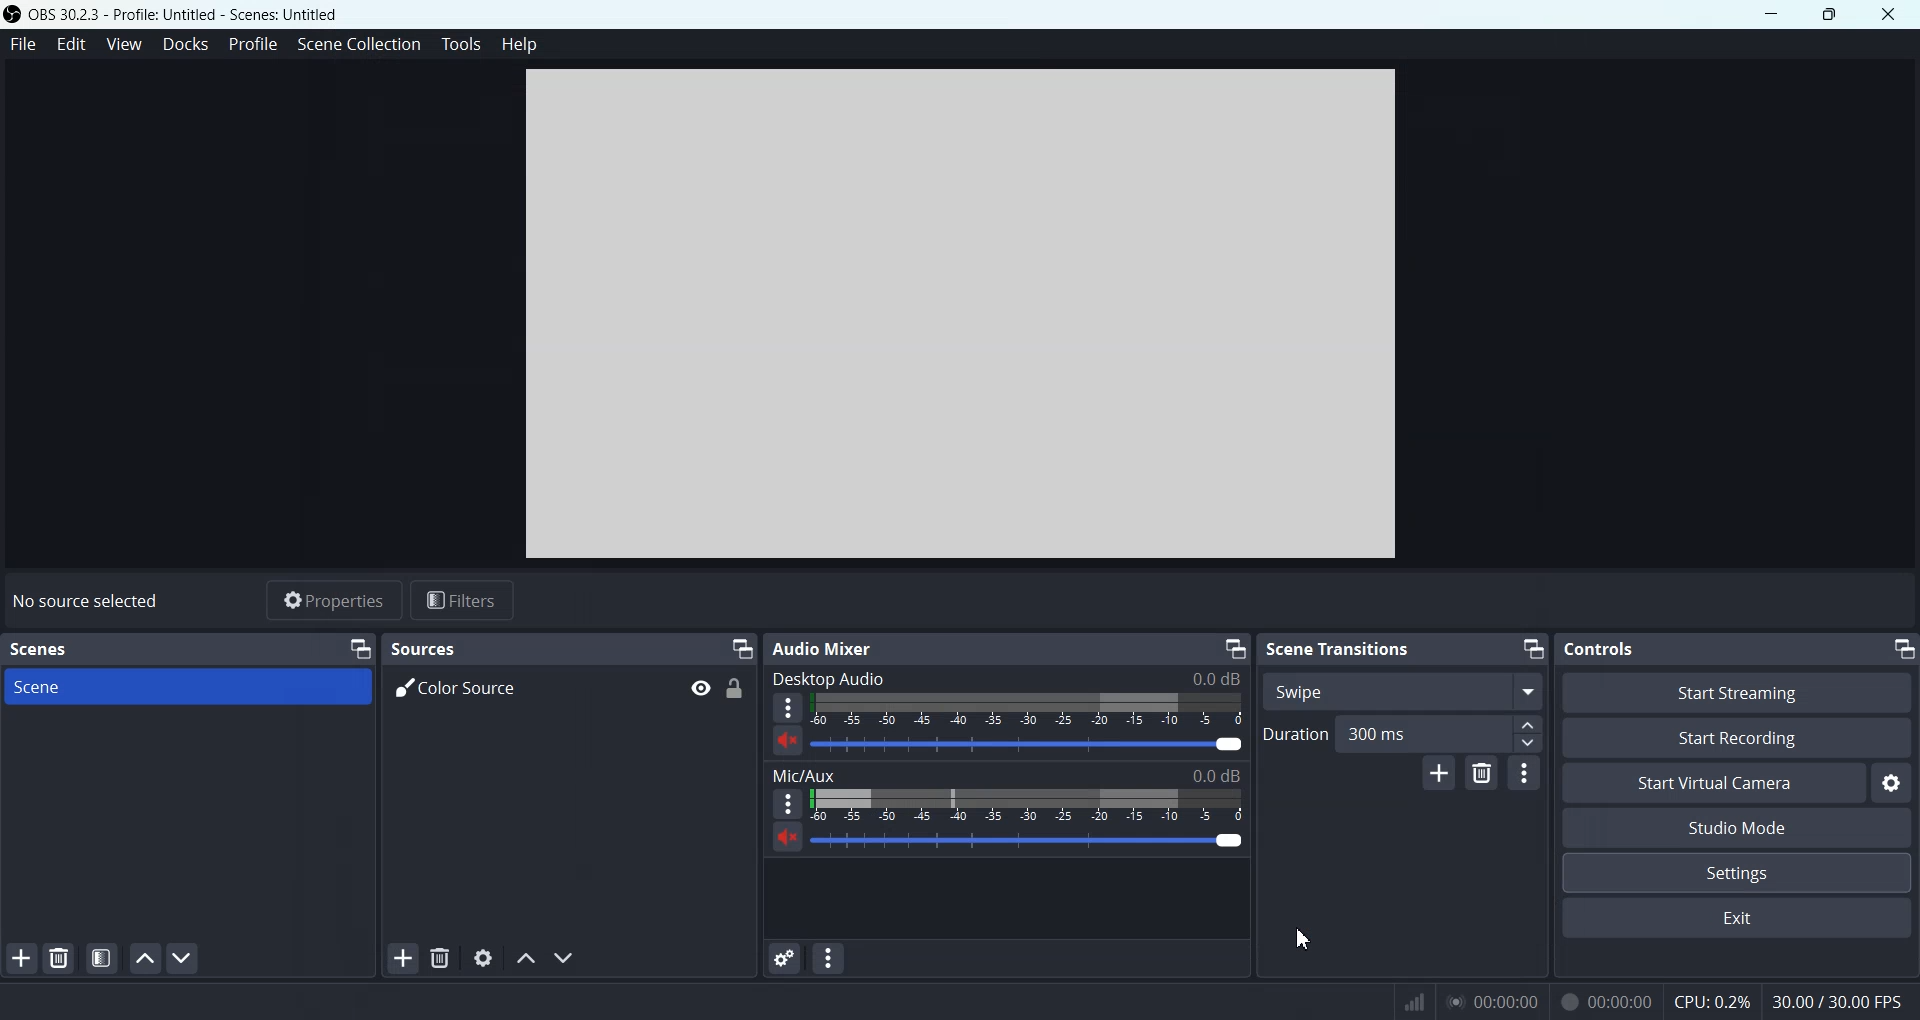 This screenshot has height=1020, width=1920. Describe the element at coordinates (1029, 841) in the screenshot. I see `Volume Adjuster` at that location.